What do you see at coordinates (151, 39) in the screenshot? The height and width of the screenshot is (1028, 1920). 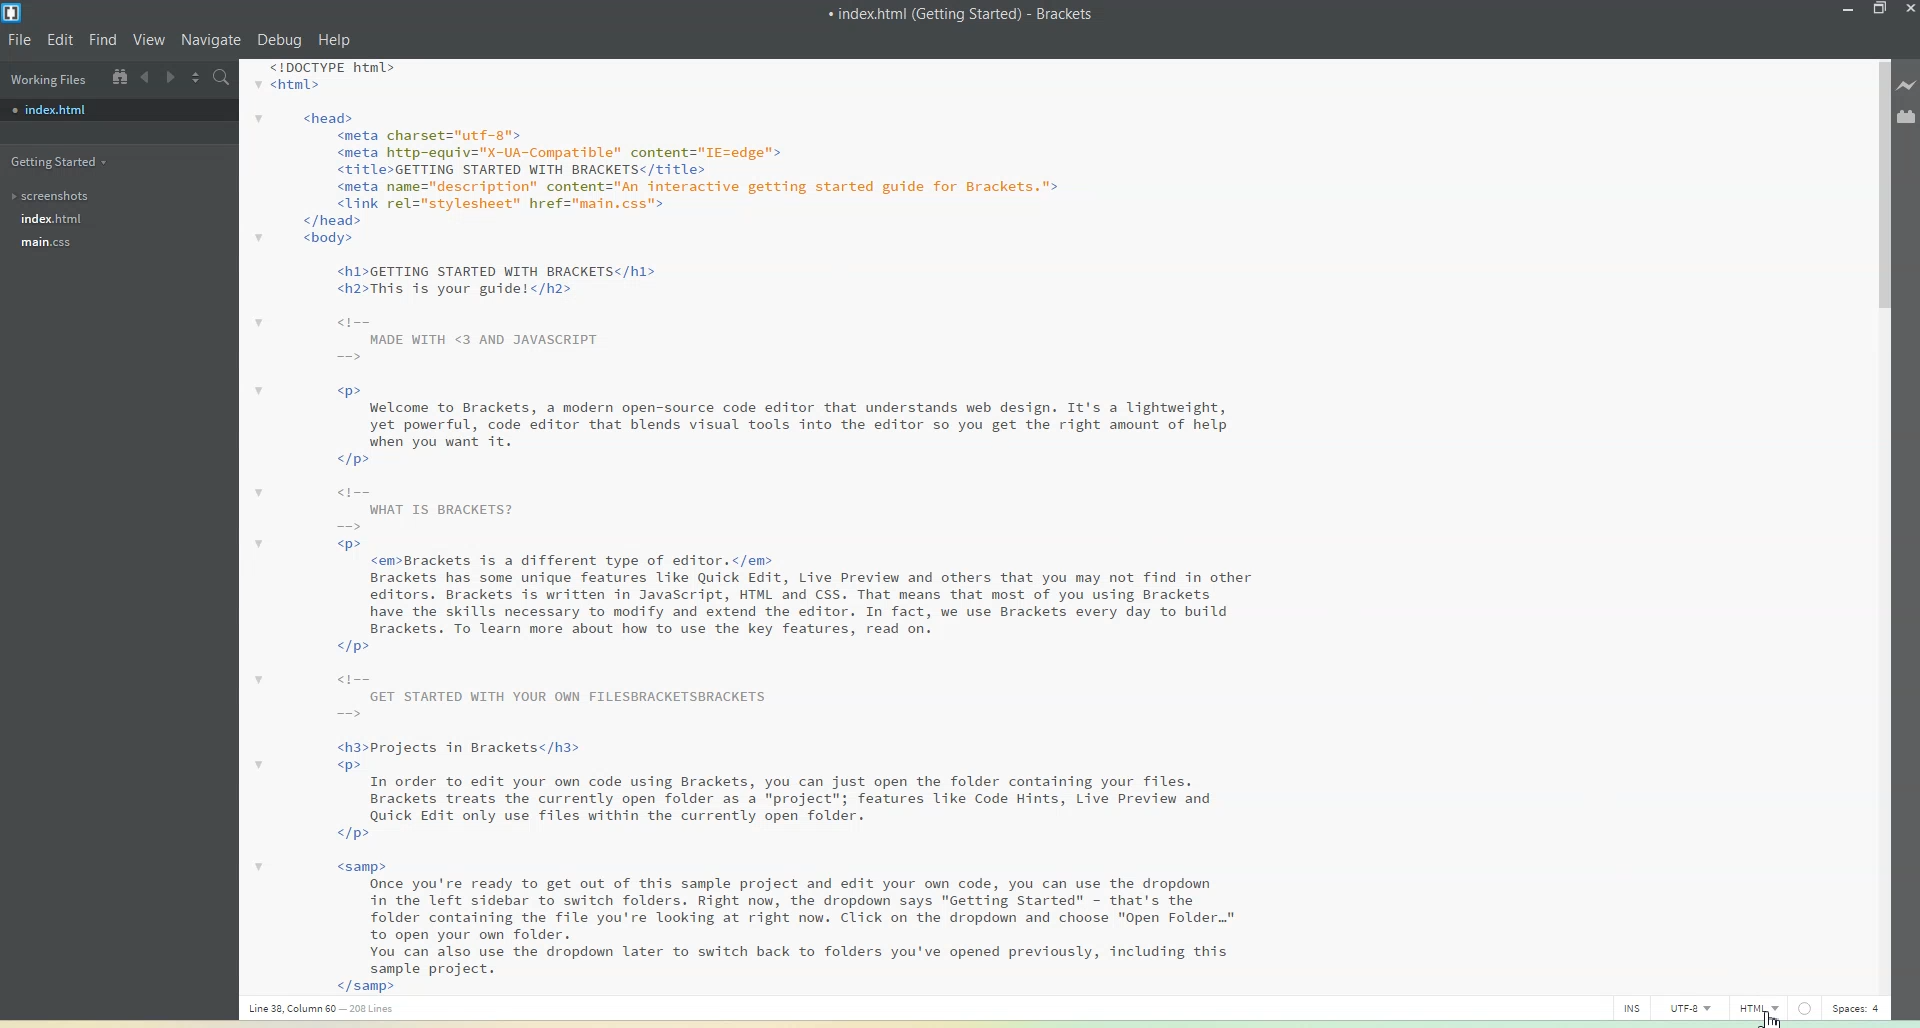 I see `View` at bounding box center [151, 39].